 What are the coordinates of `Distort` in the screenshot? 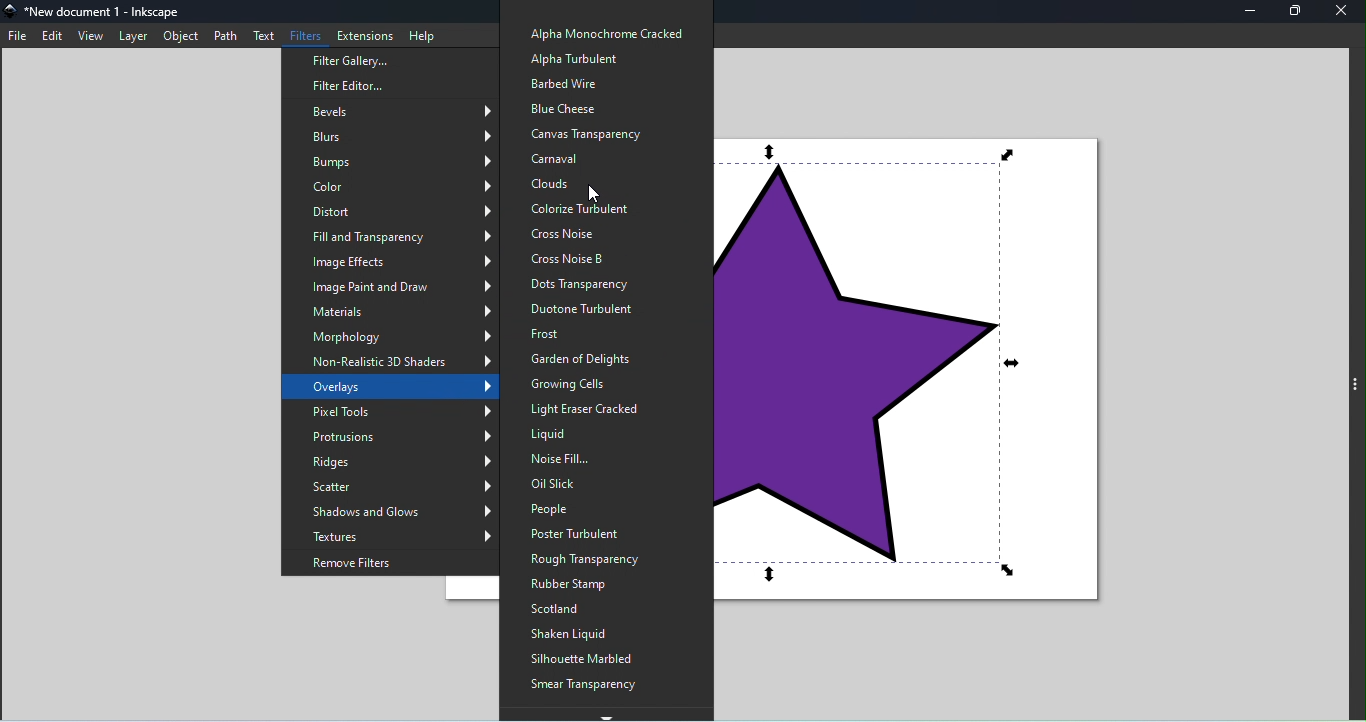 It's located at (386, 210).